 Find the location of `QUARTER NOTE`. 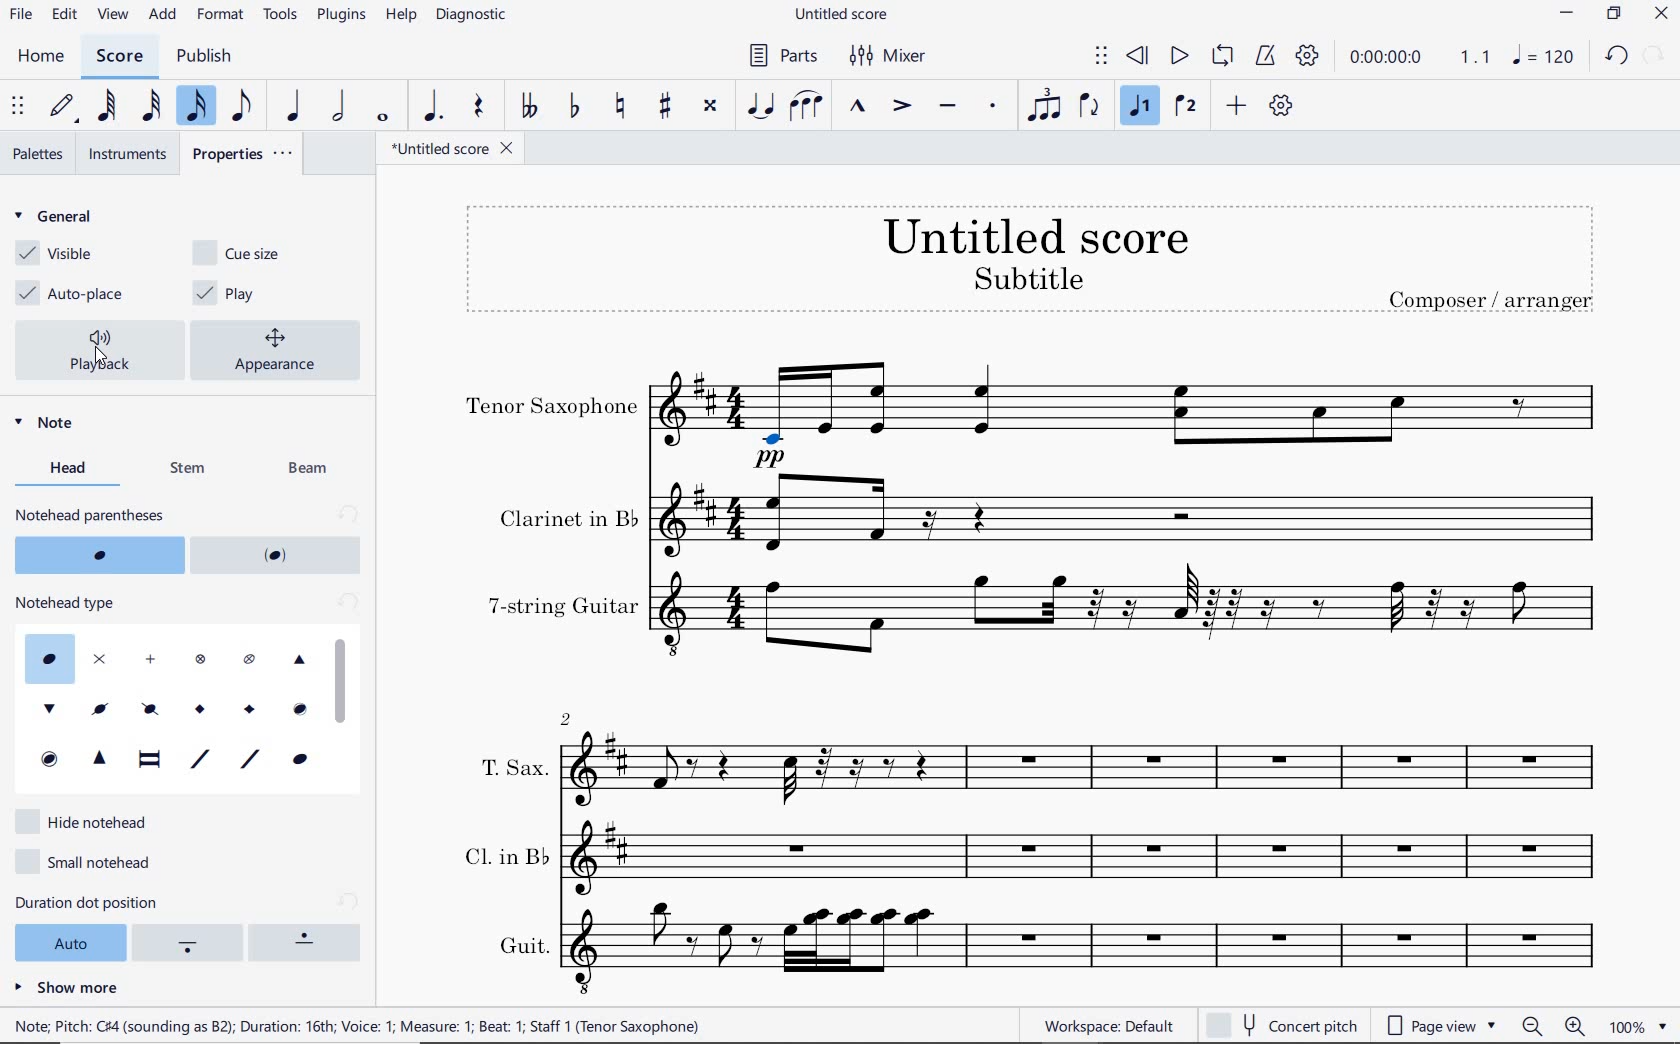

QUARTER NOTE is located at coordinates (295, 106).